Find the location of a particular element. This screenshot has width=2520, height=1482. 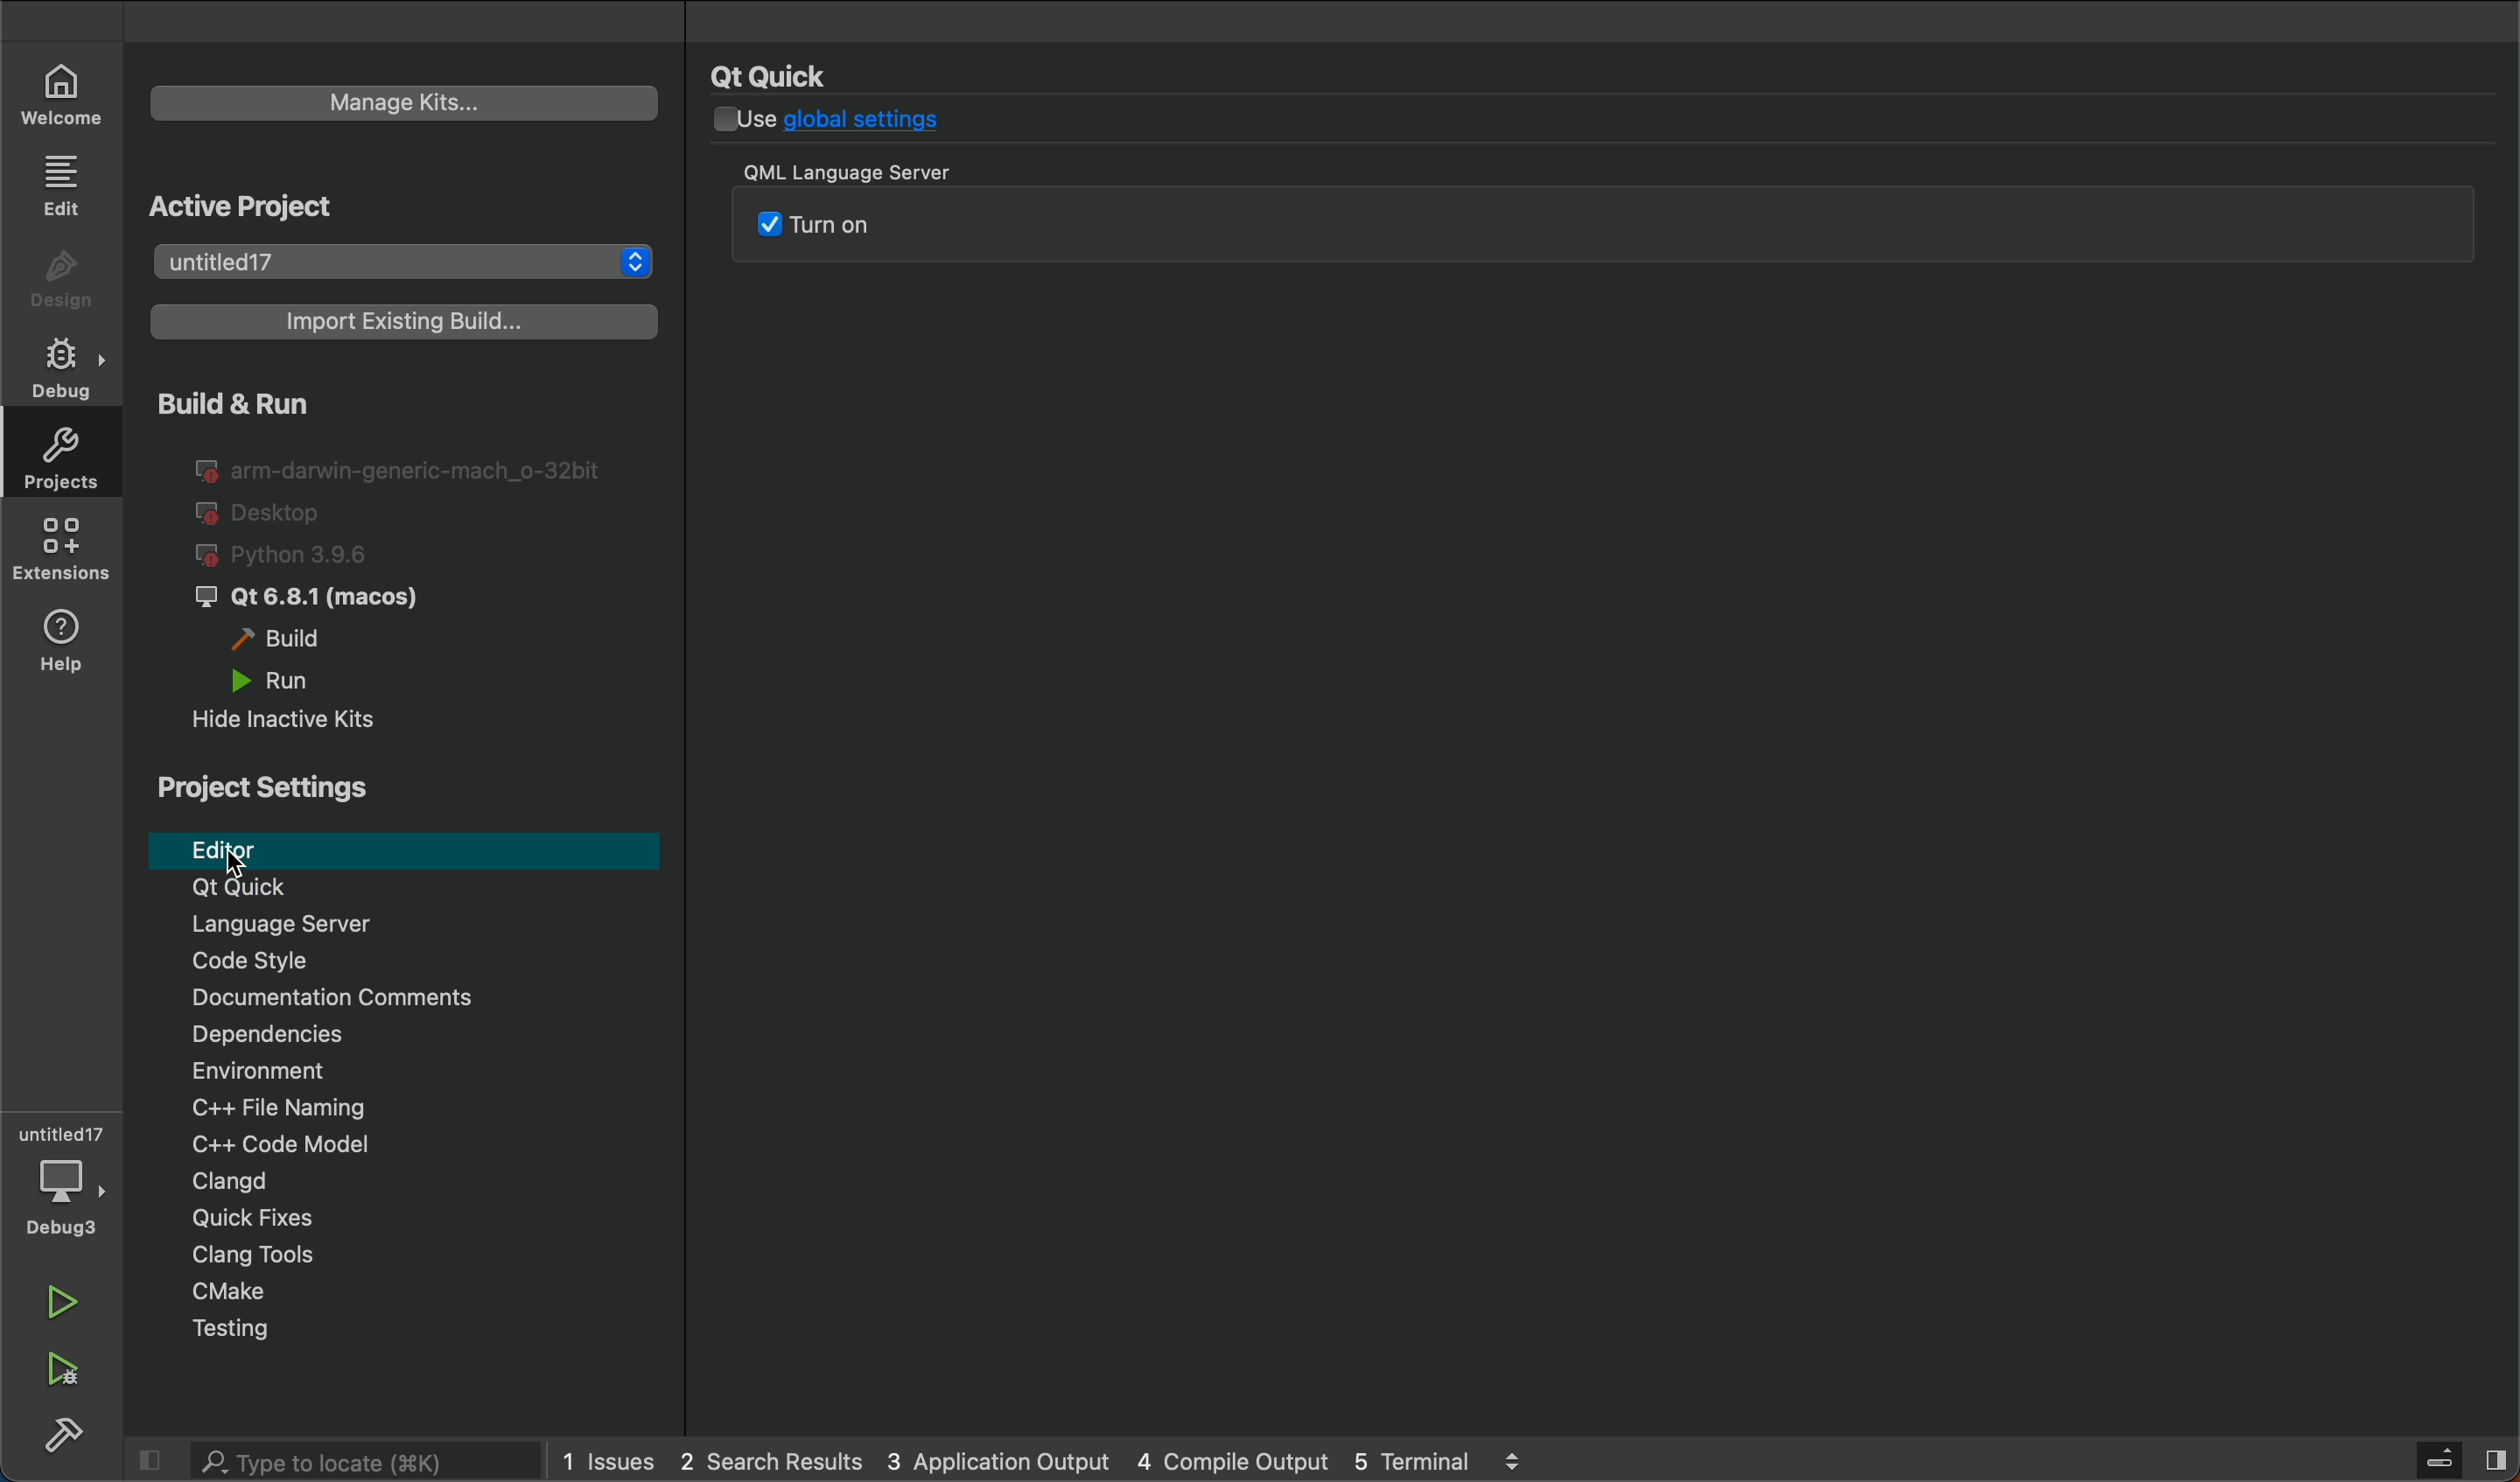

editor is located at coordinates (413, 851).